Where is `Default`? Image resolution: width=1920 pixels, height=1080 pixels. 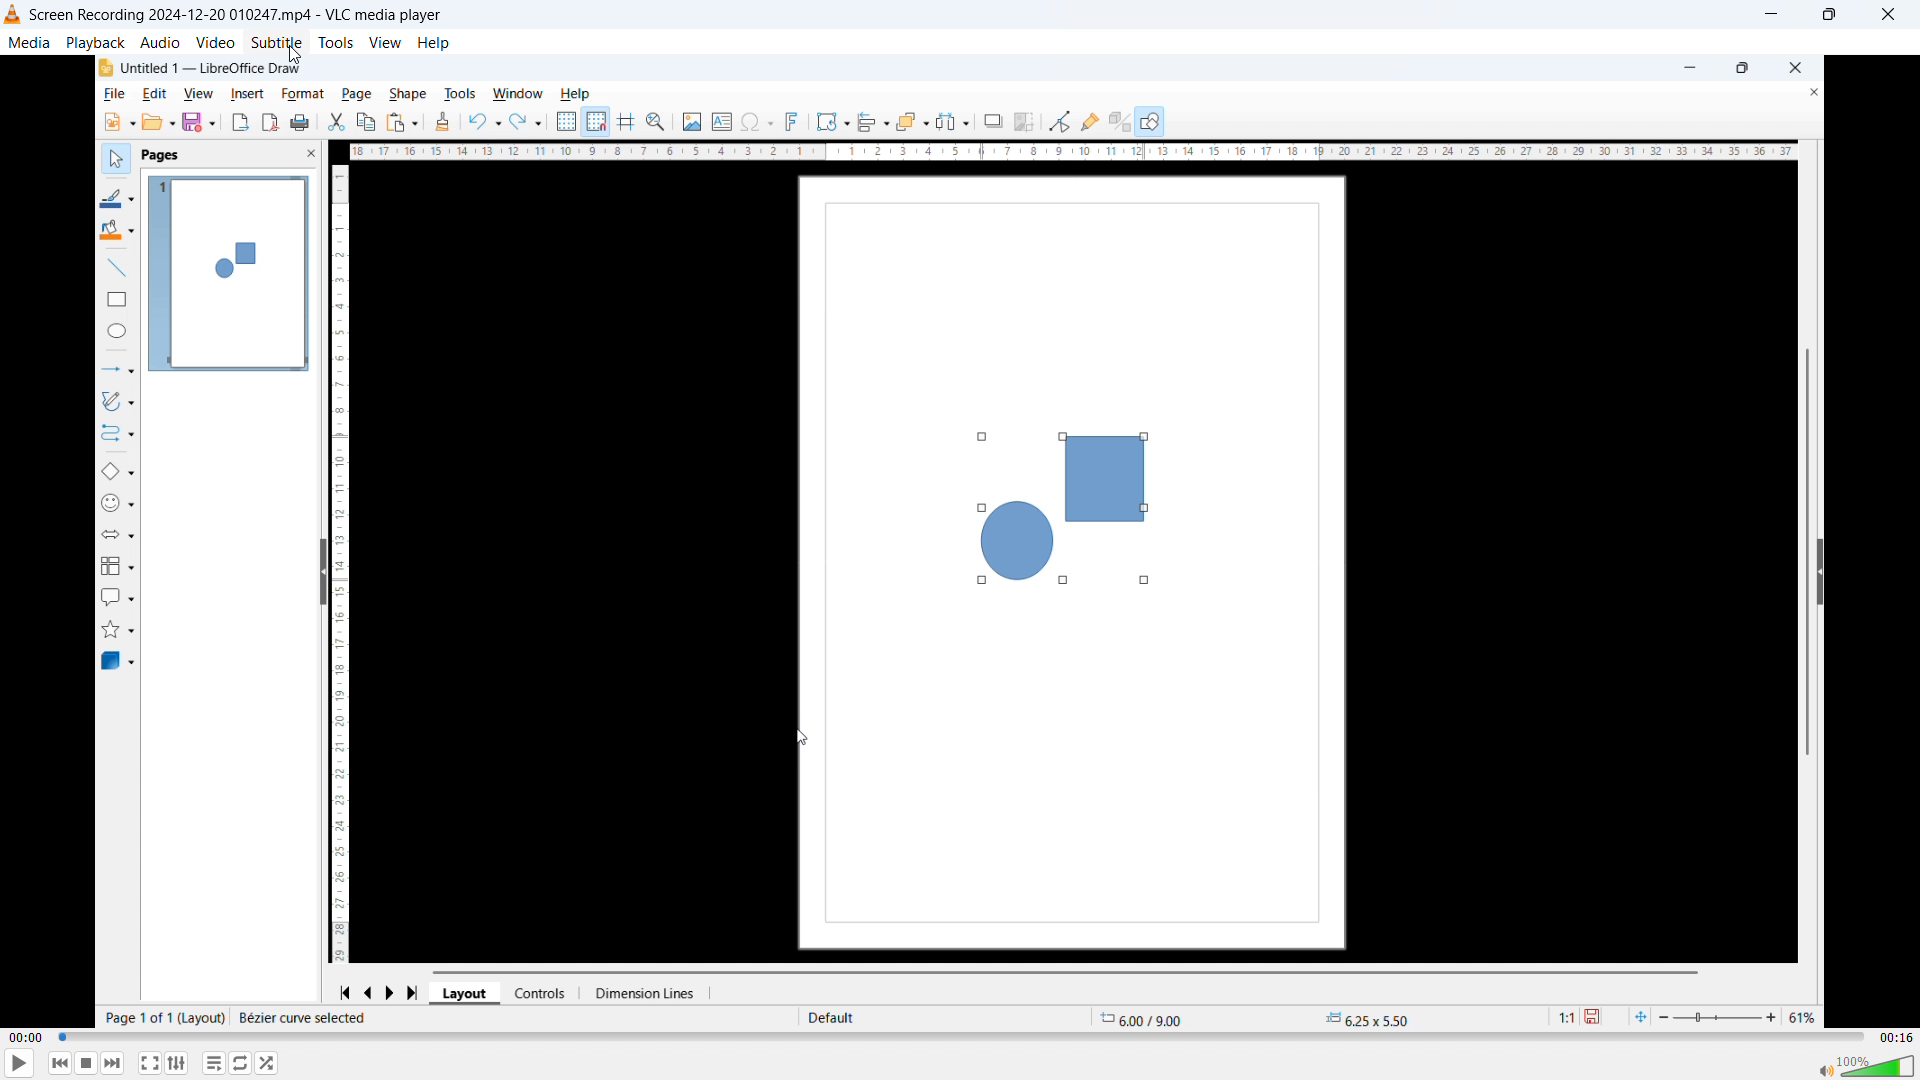
Default is located at coordinates (834, 1017).